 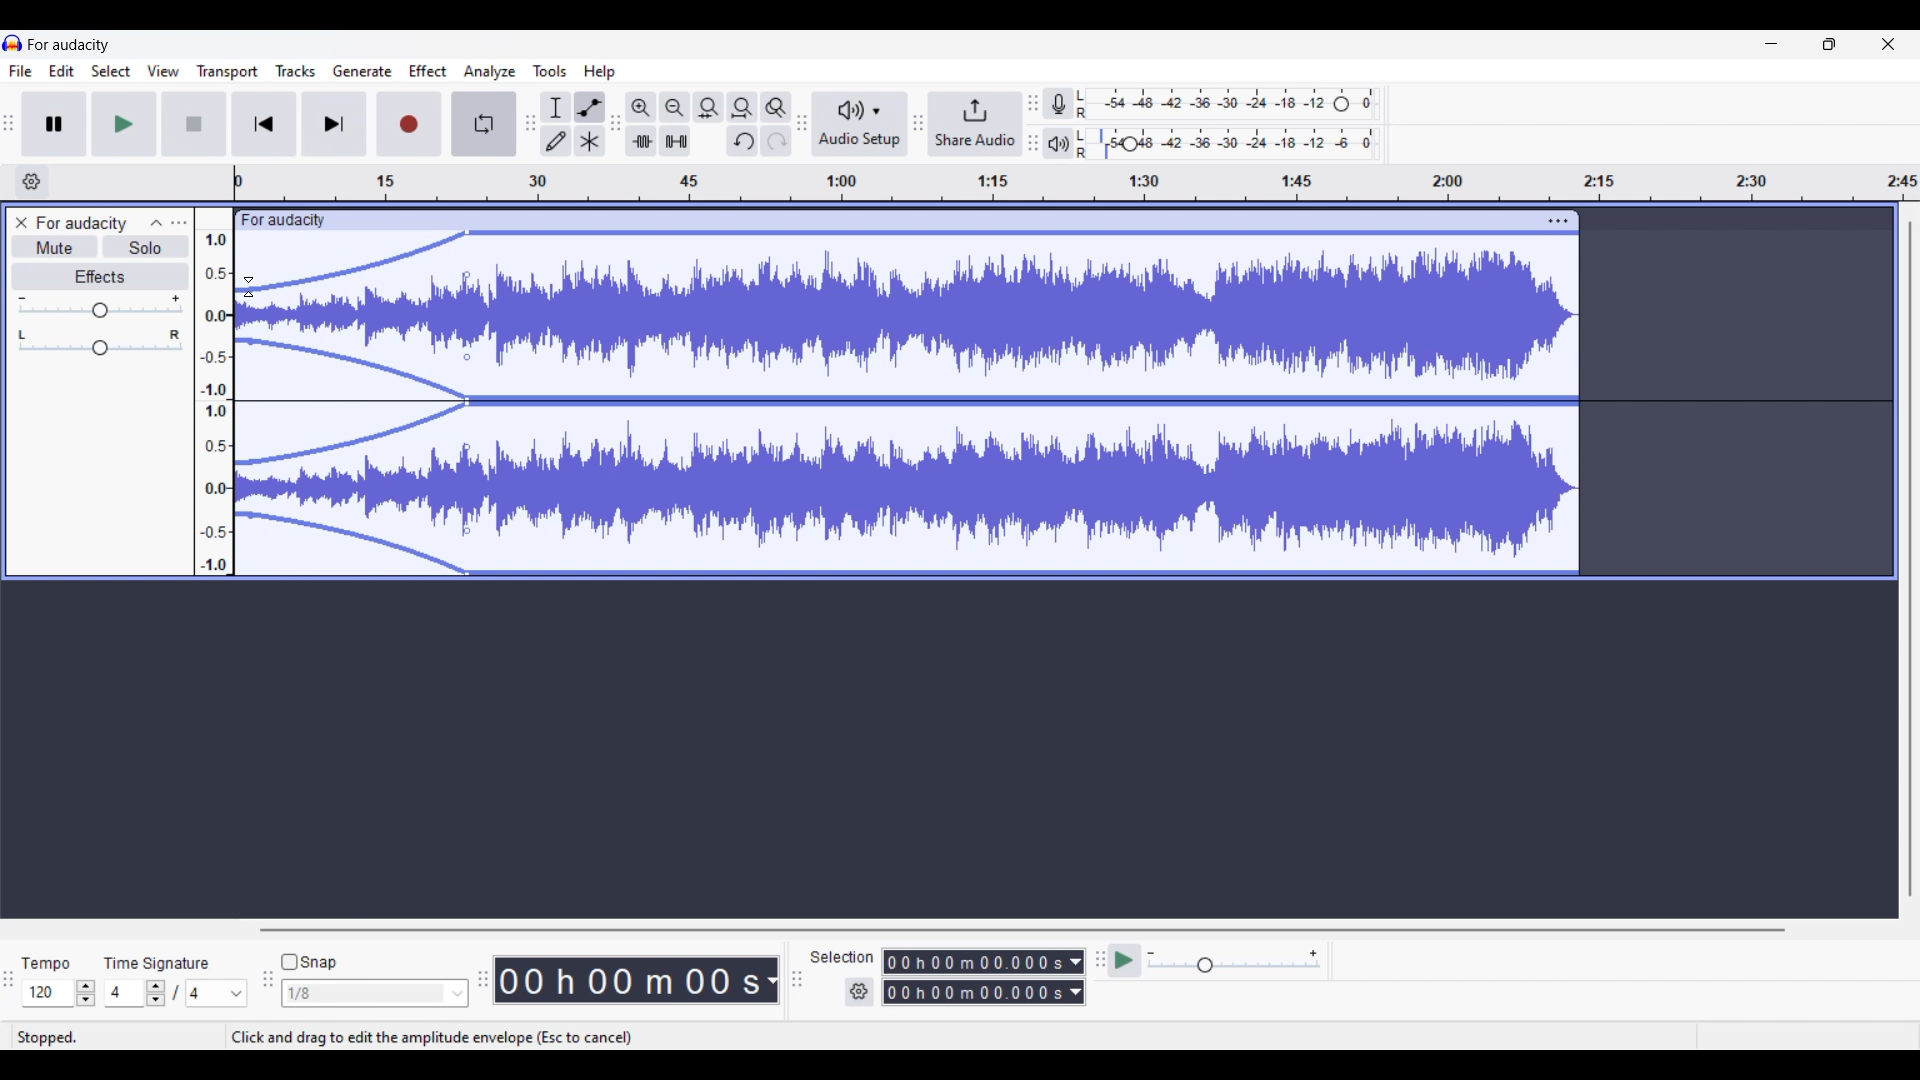 I want to click on Solo, so click(x=145, y=247).